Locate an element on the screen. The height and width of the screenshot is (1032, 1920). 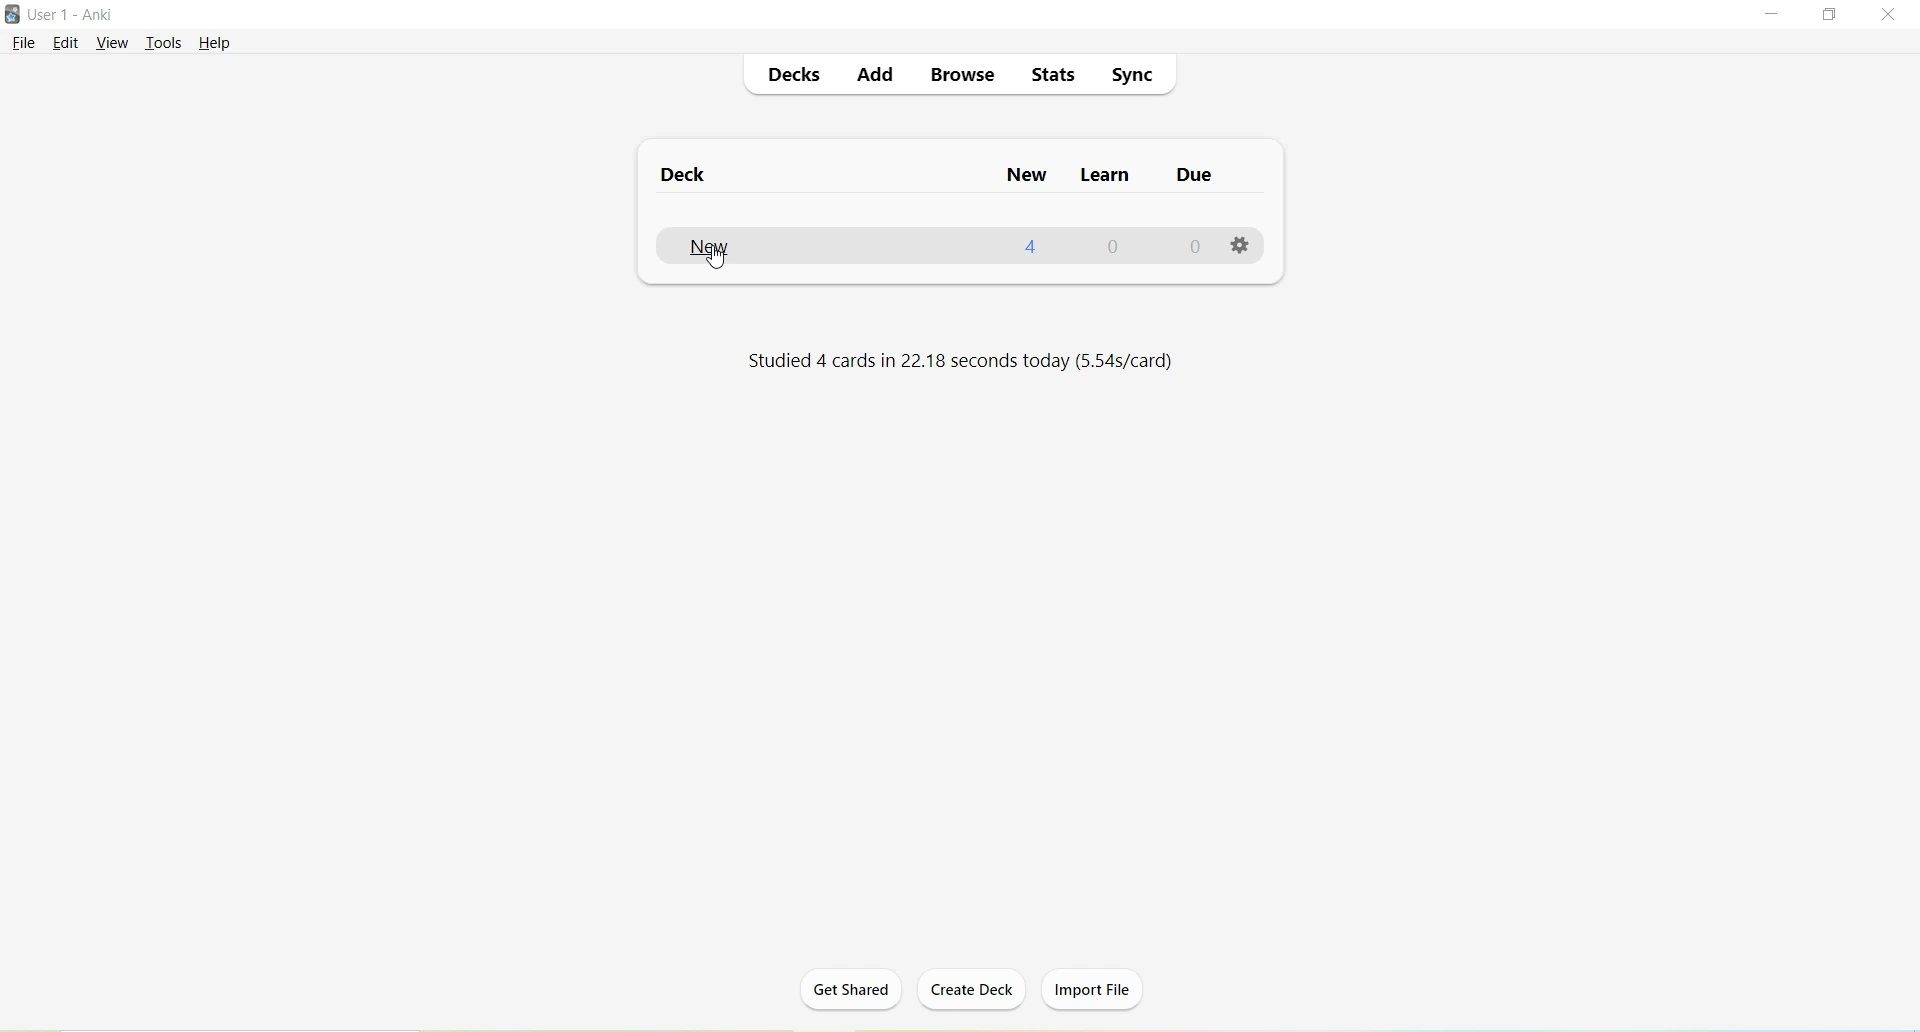
Close is located at coordinates (1890, 14).